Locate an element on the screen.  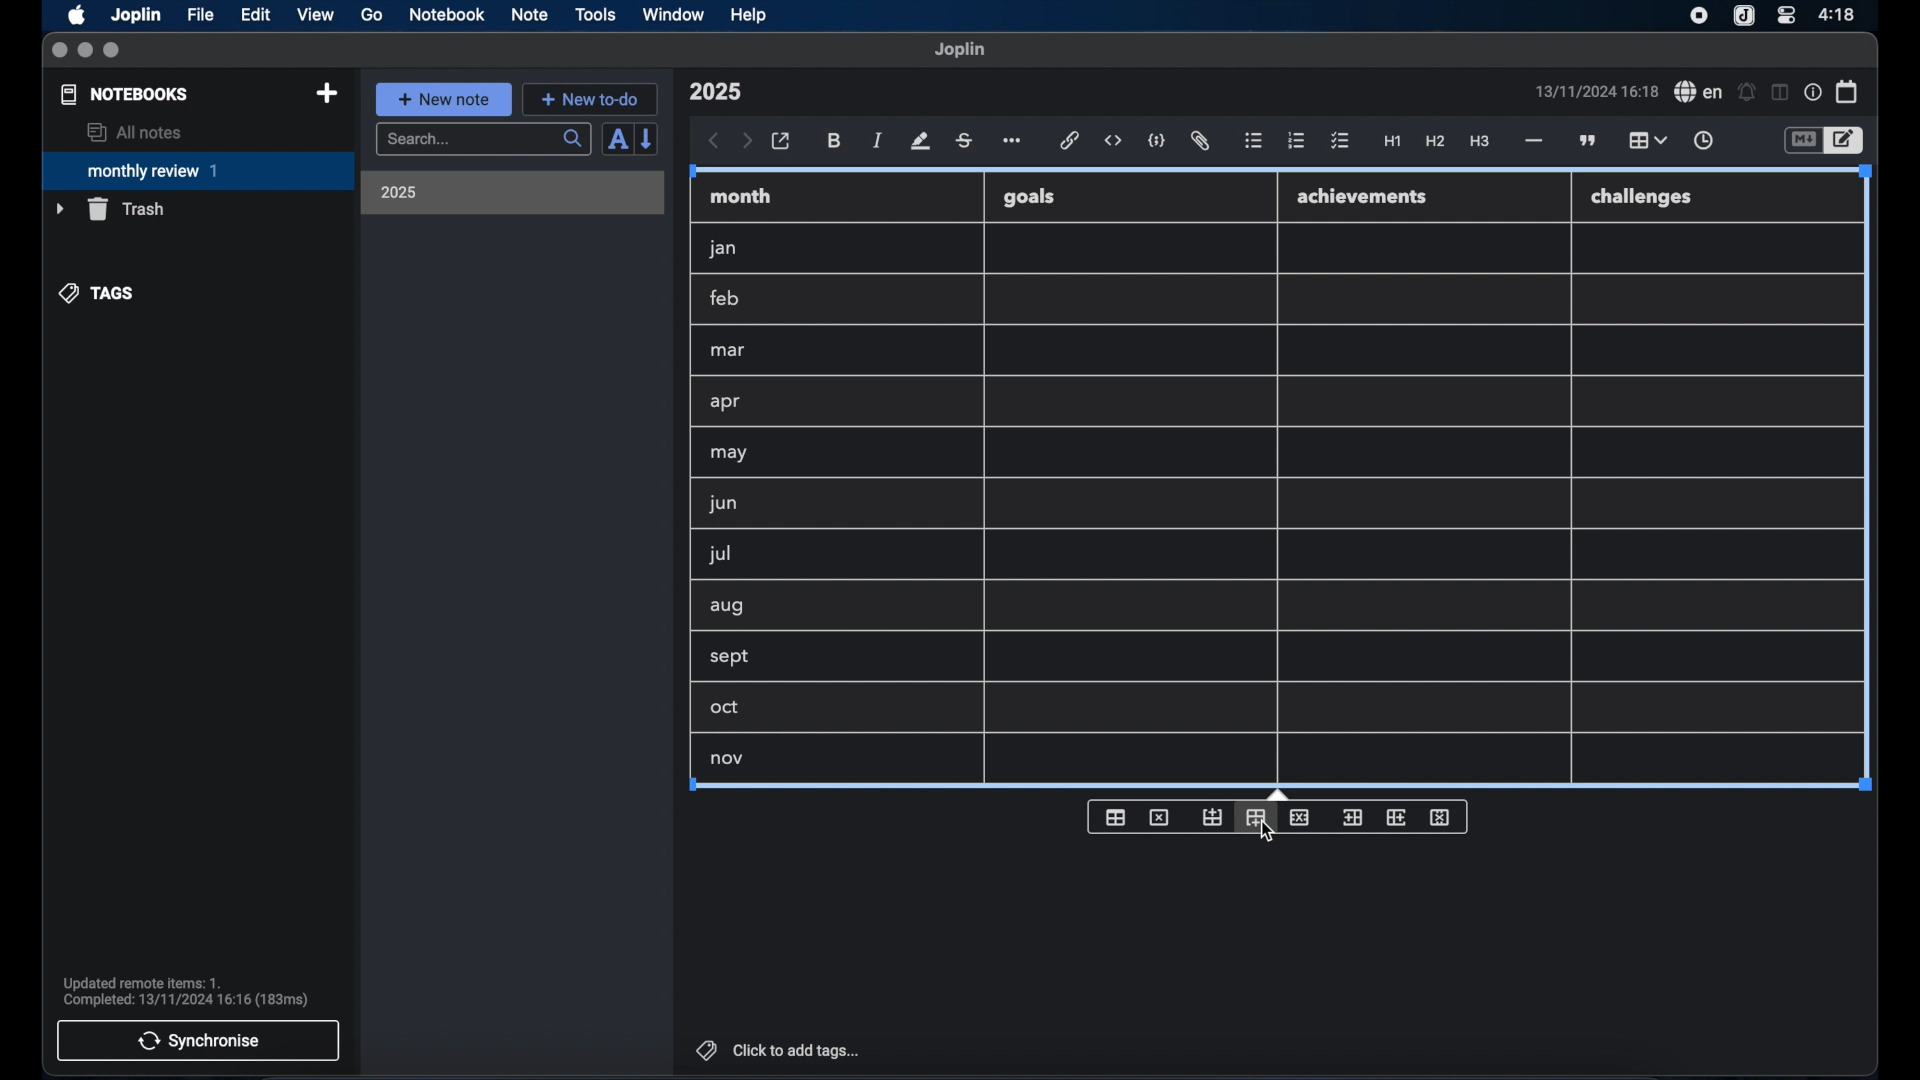
highlight is located at coordinates (920, 141).